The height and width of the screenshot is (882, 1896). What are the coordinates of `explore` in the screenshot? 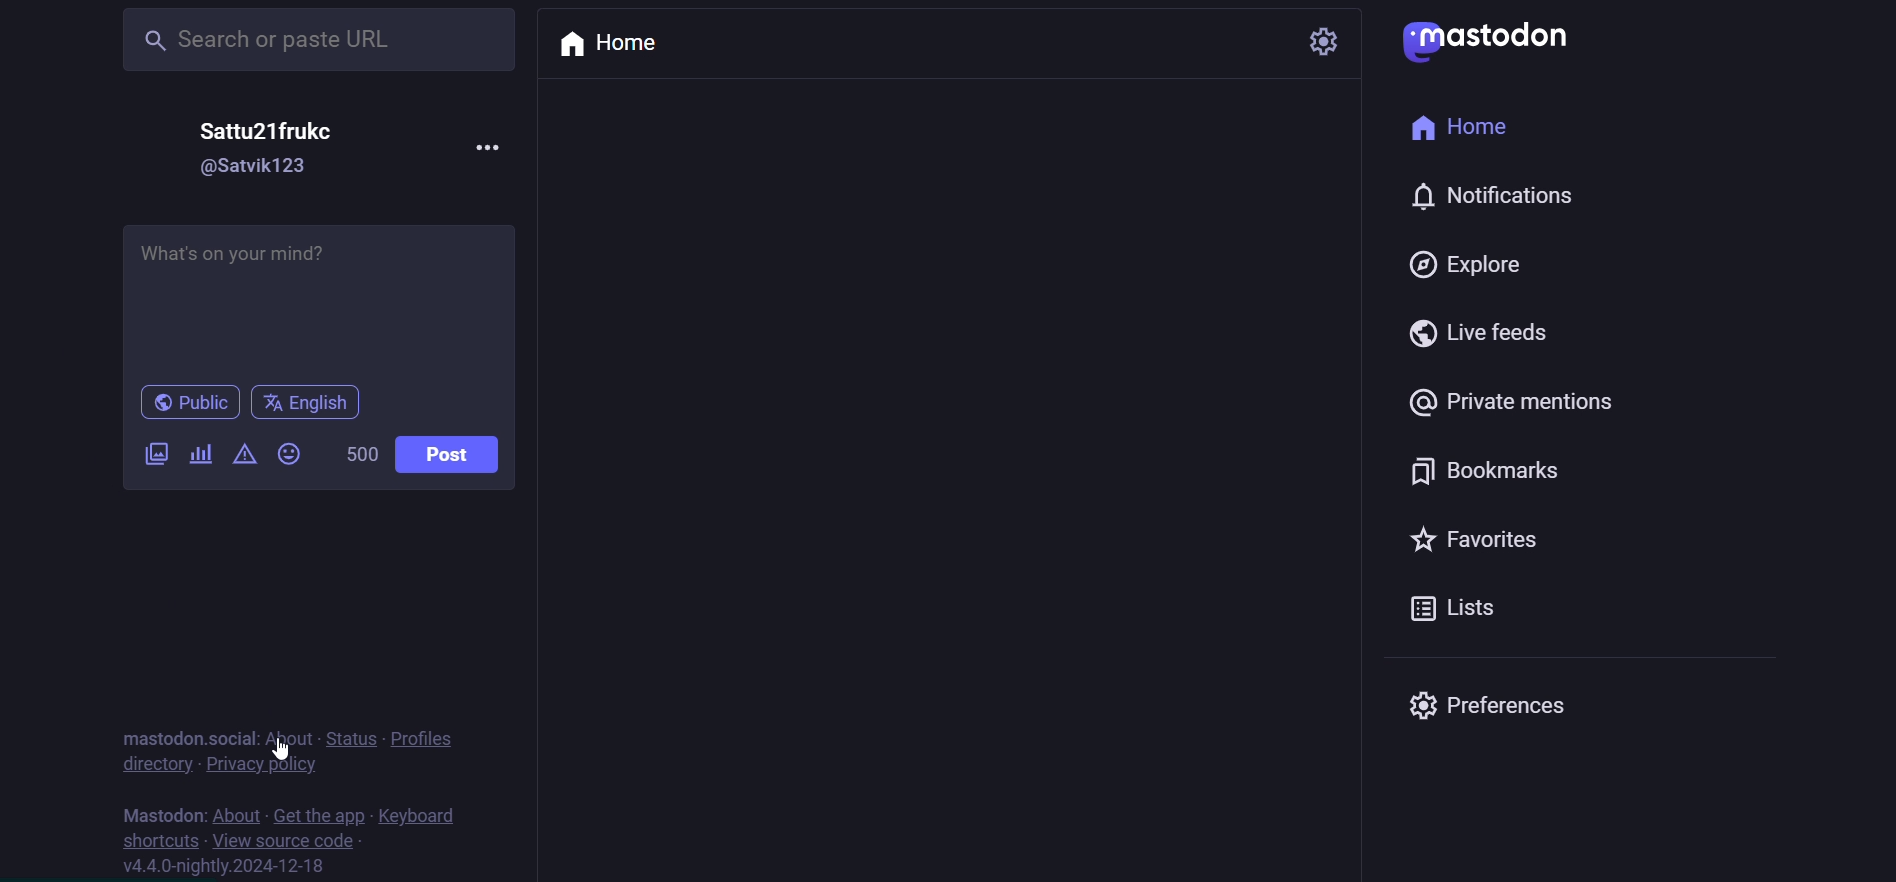 It's located at (1471, 268).